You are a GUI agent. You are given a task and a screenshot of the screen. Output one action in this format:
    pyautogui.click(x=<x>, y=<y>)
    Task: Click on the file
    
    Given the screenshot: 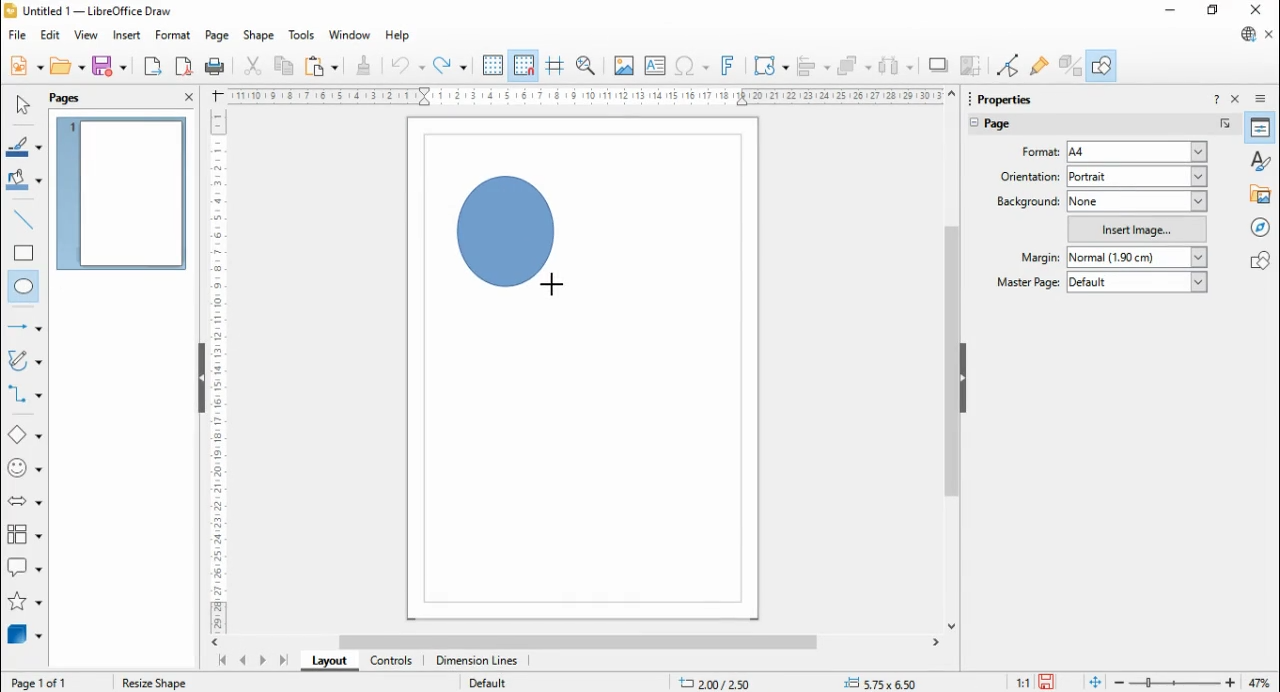 What is the action you would take?
    pyautogui.click(x=19, y=35)
    